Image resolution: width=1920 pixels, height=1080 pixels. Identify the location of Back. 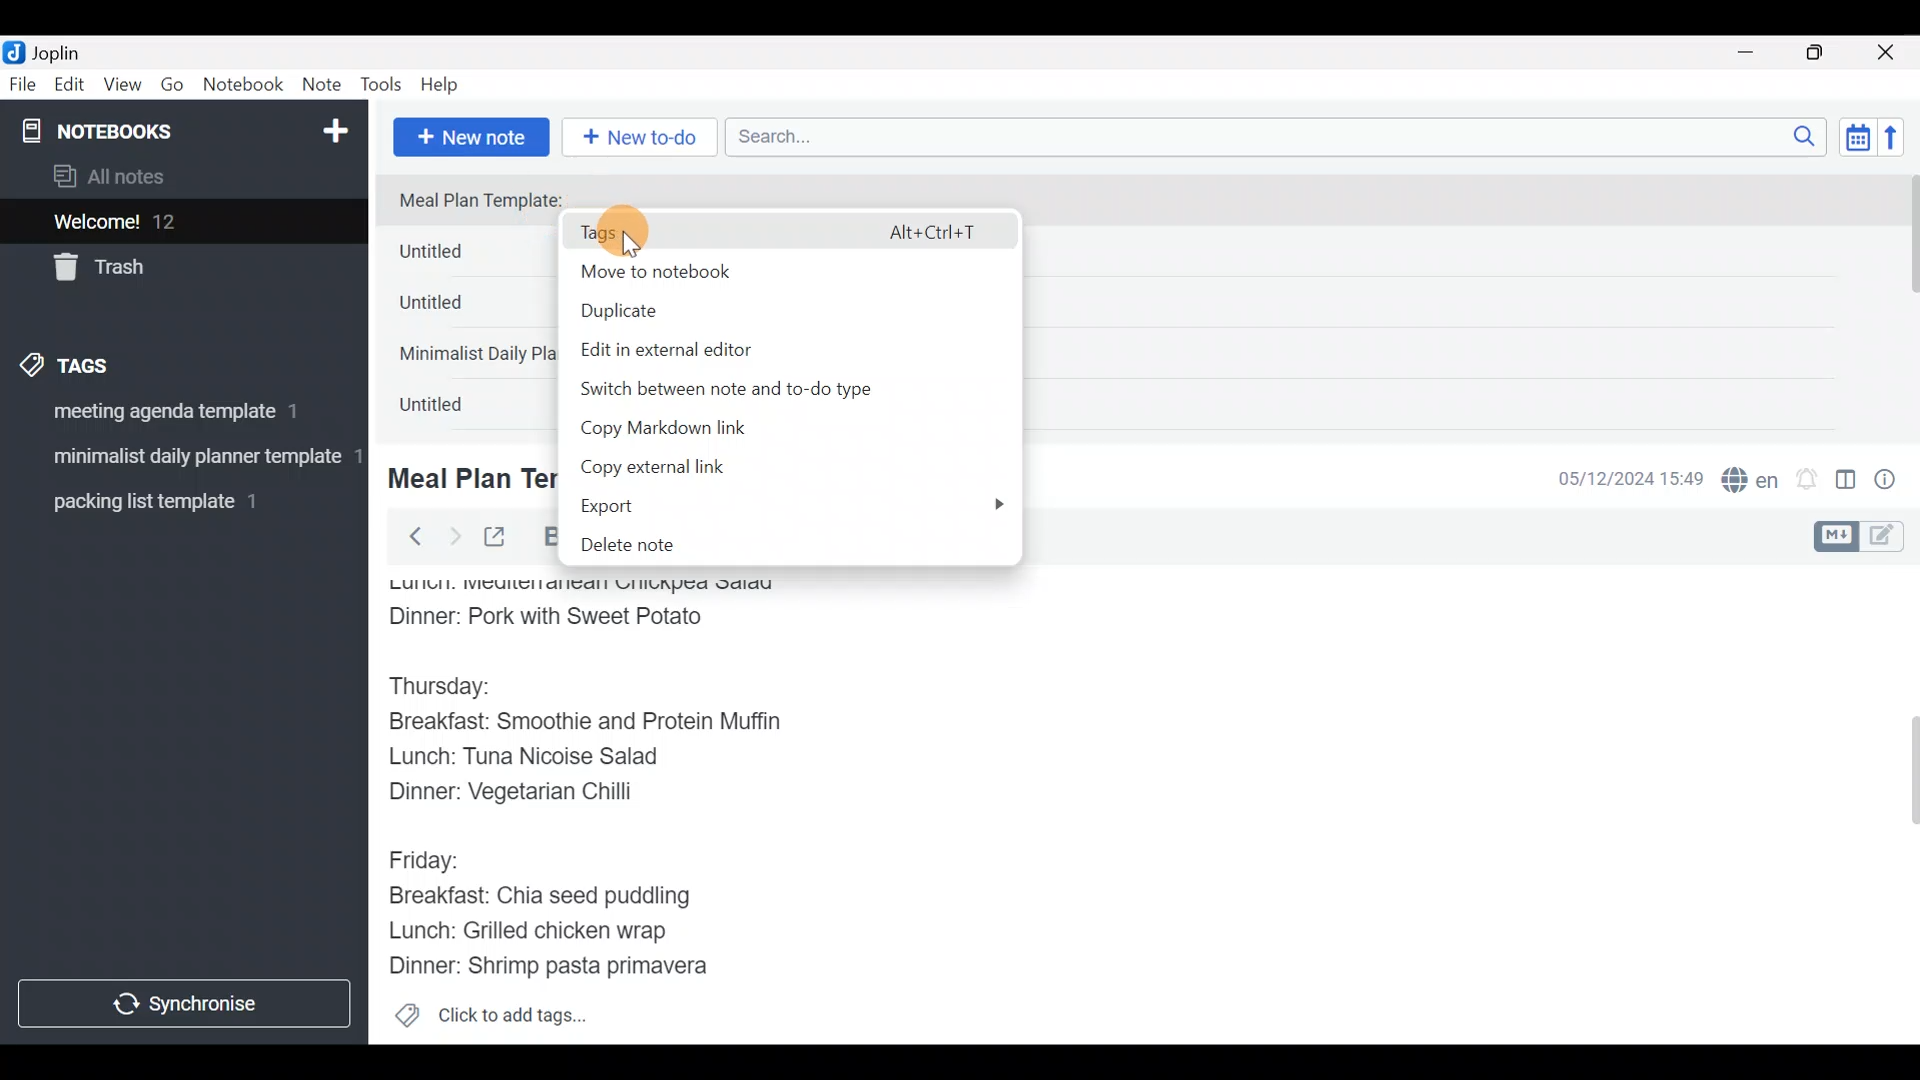
(407, 535).